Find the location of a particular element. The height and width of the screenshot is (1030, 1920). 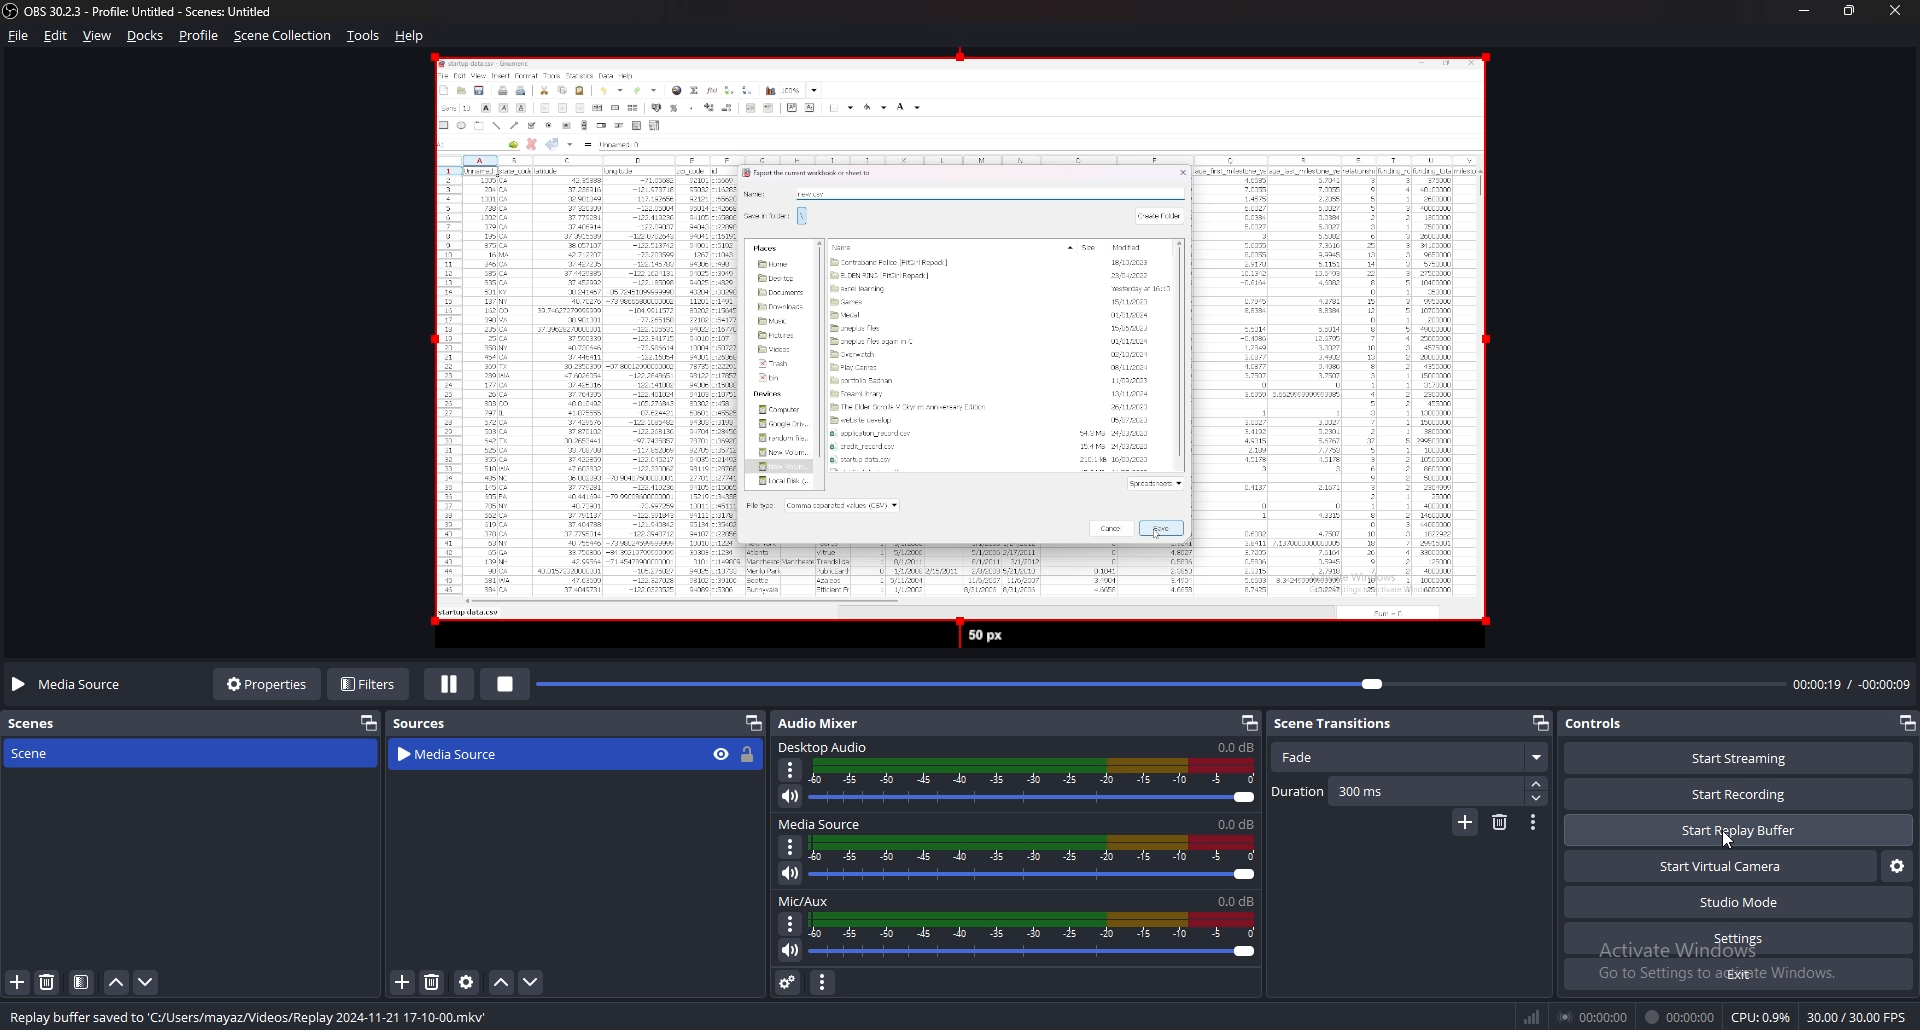

audio mixer menu is located at coordinates (822, 983).